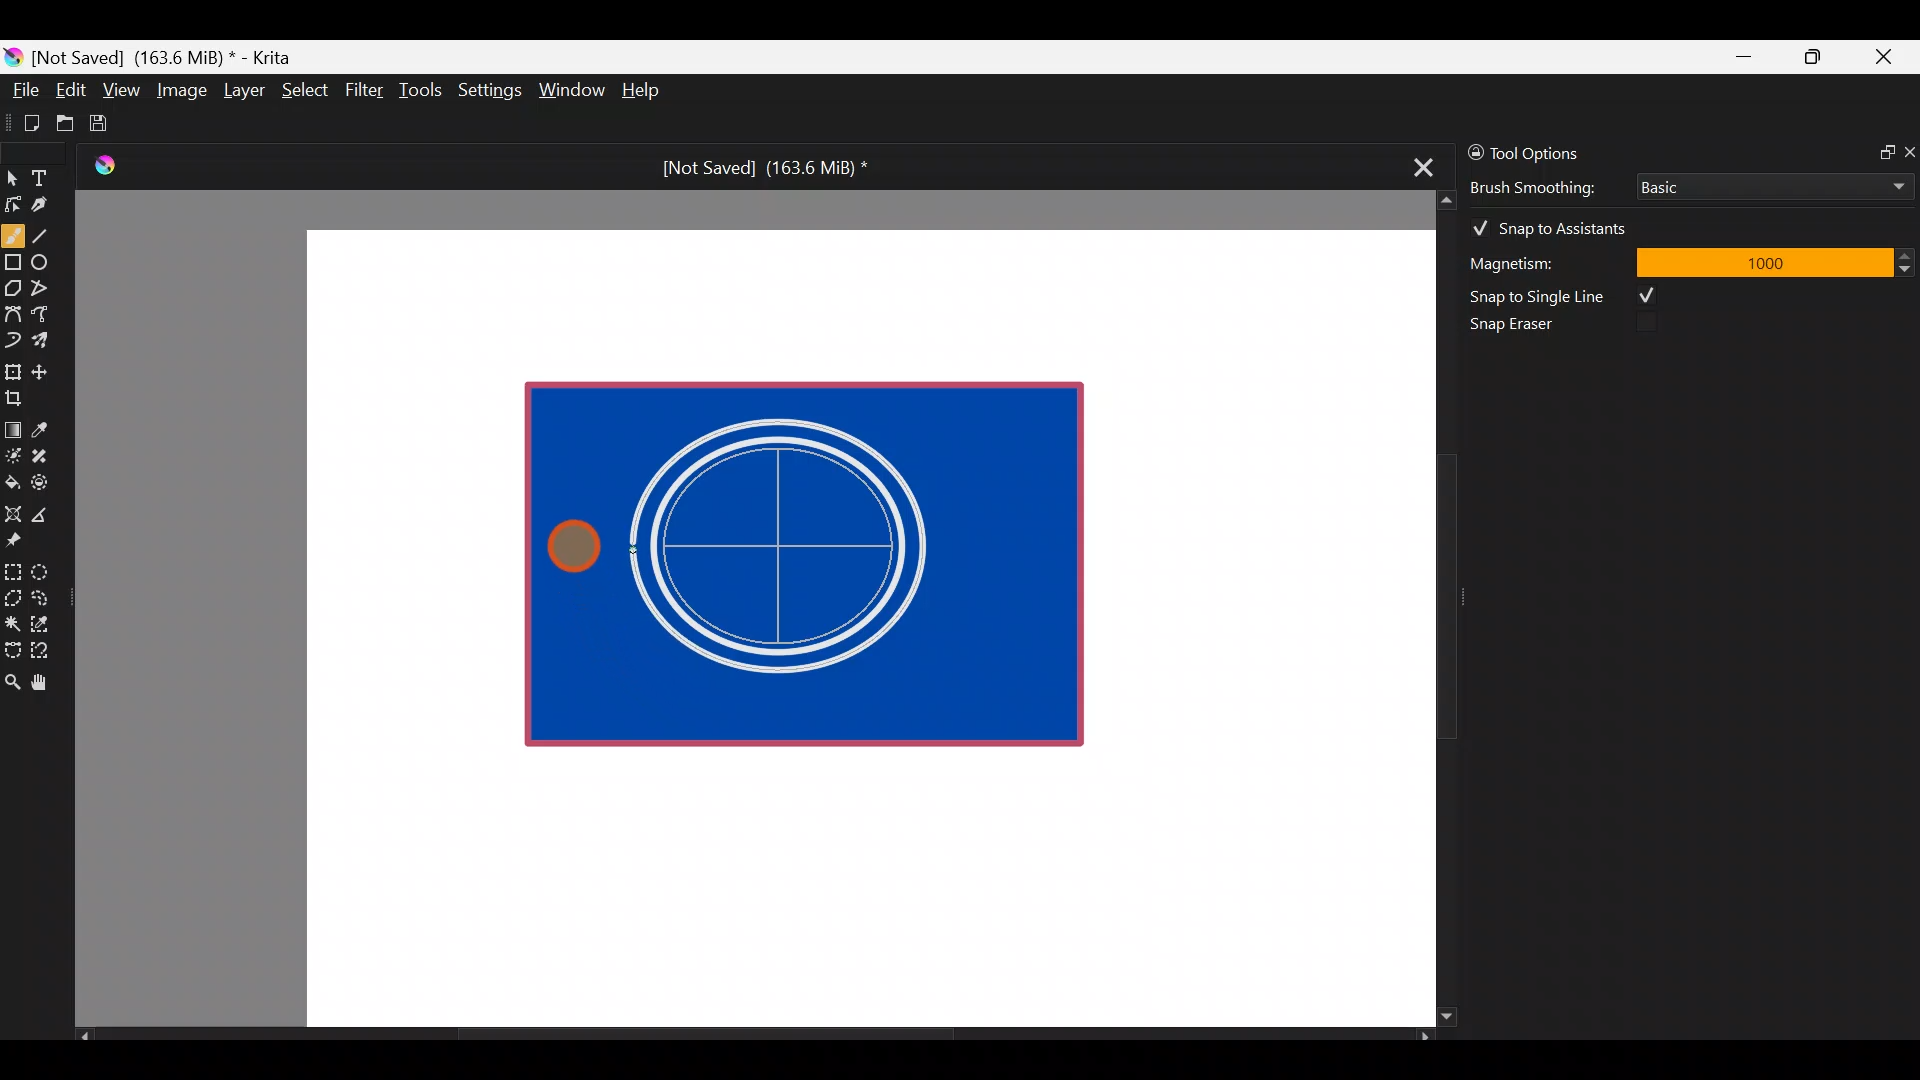 Image resolution: width=1920 pixels, height=1080 pixels. I want to click on Crop the image to an area, so click(20, 397).